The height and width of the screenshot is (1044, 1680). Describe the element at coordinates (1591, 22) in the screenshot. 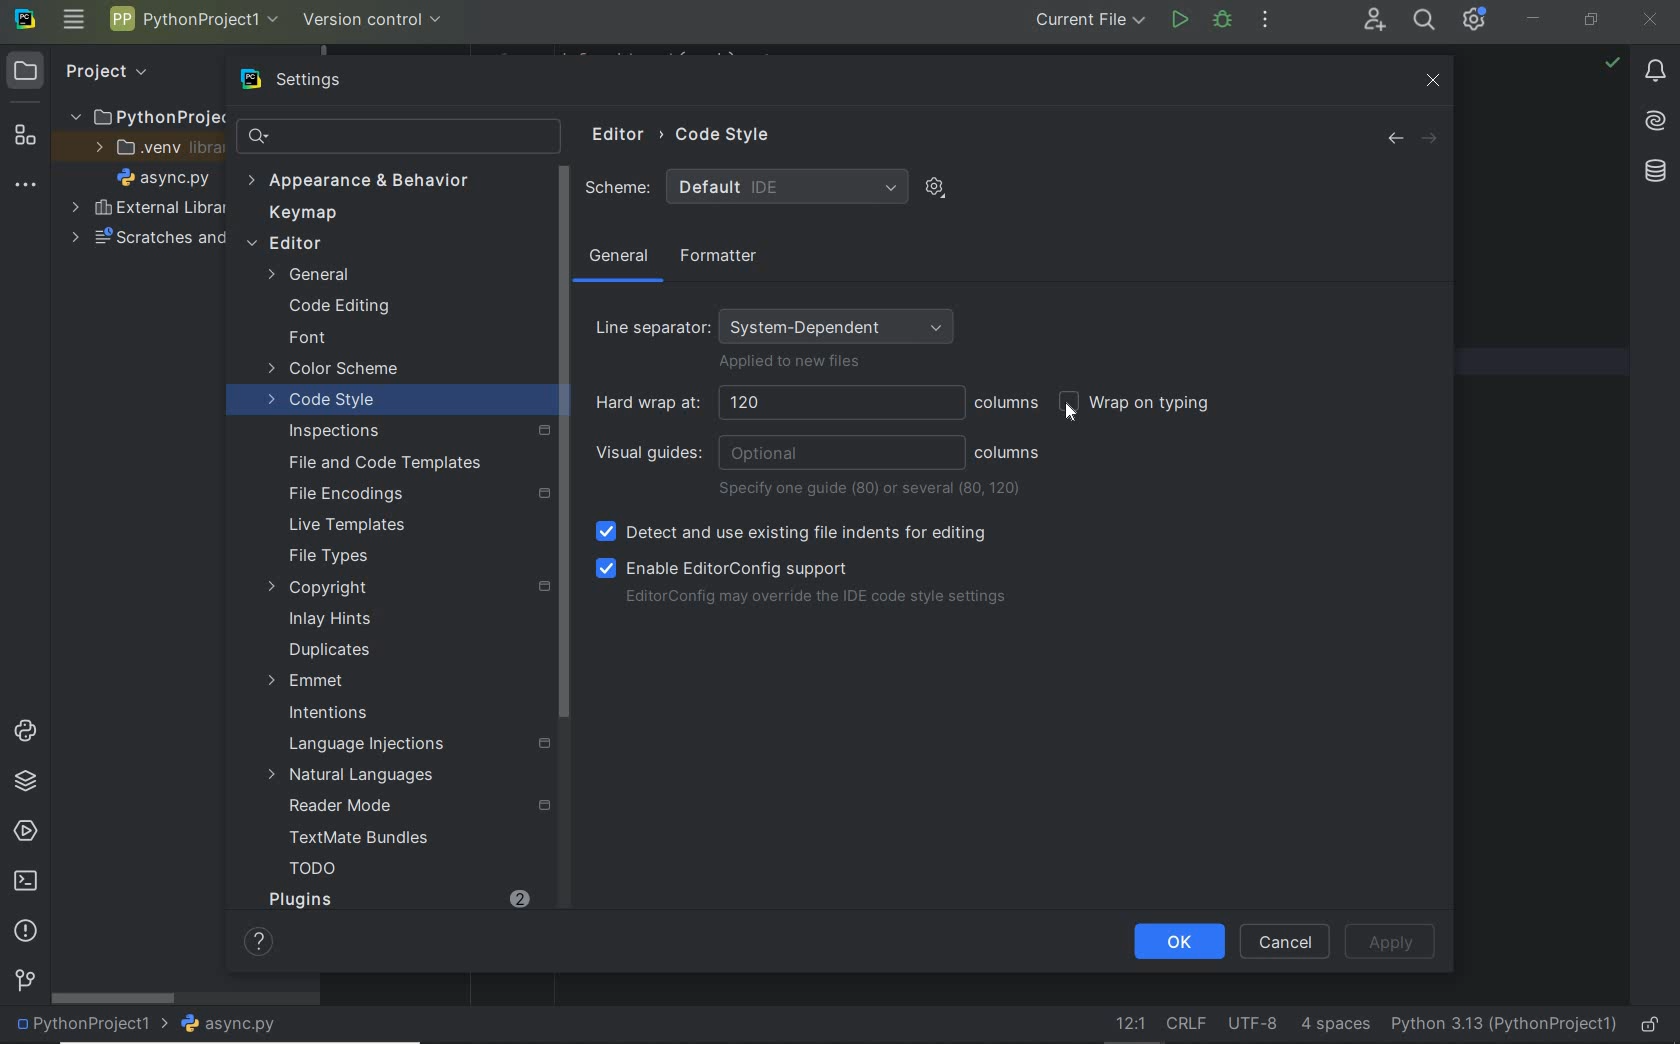

I see `RESTORE DOWN` at that location.